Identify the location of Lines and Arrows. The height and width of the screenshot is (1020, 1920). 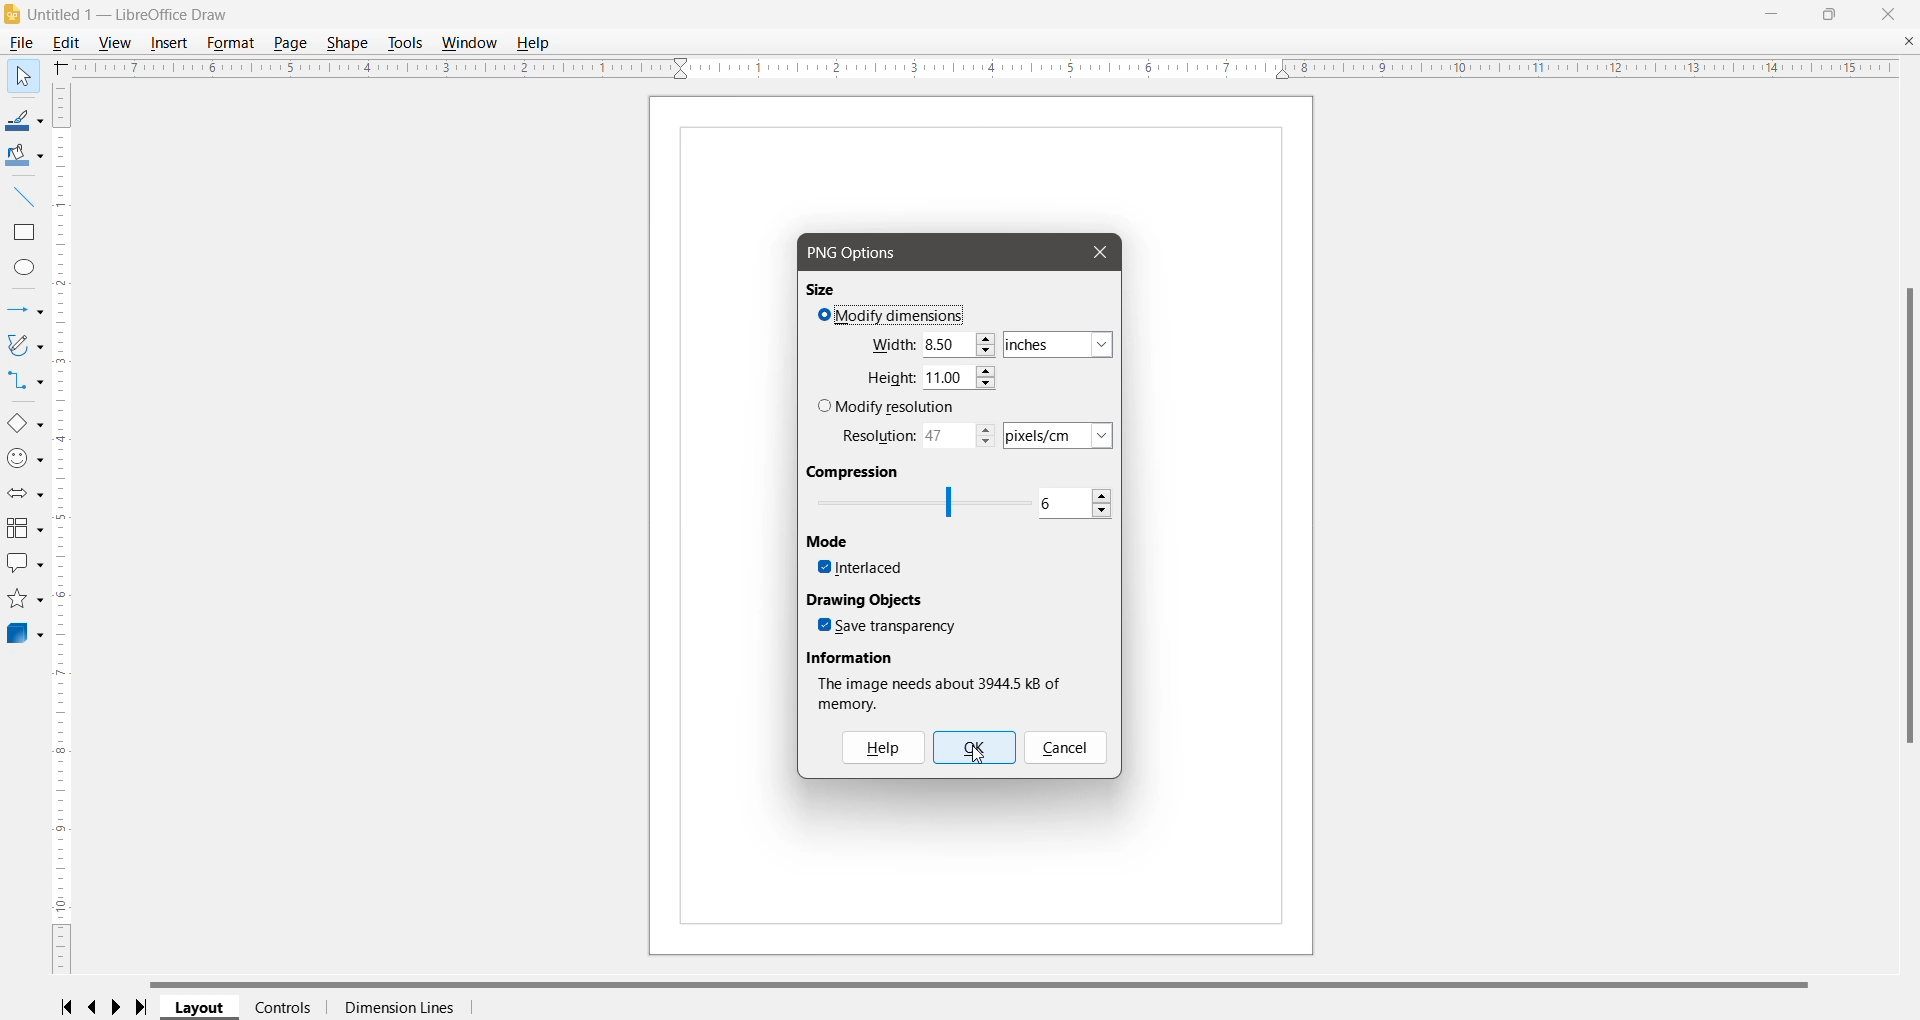
(23, 311).